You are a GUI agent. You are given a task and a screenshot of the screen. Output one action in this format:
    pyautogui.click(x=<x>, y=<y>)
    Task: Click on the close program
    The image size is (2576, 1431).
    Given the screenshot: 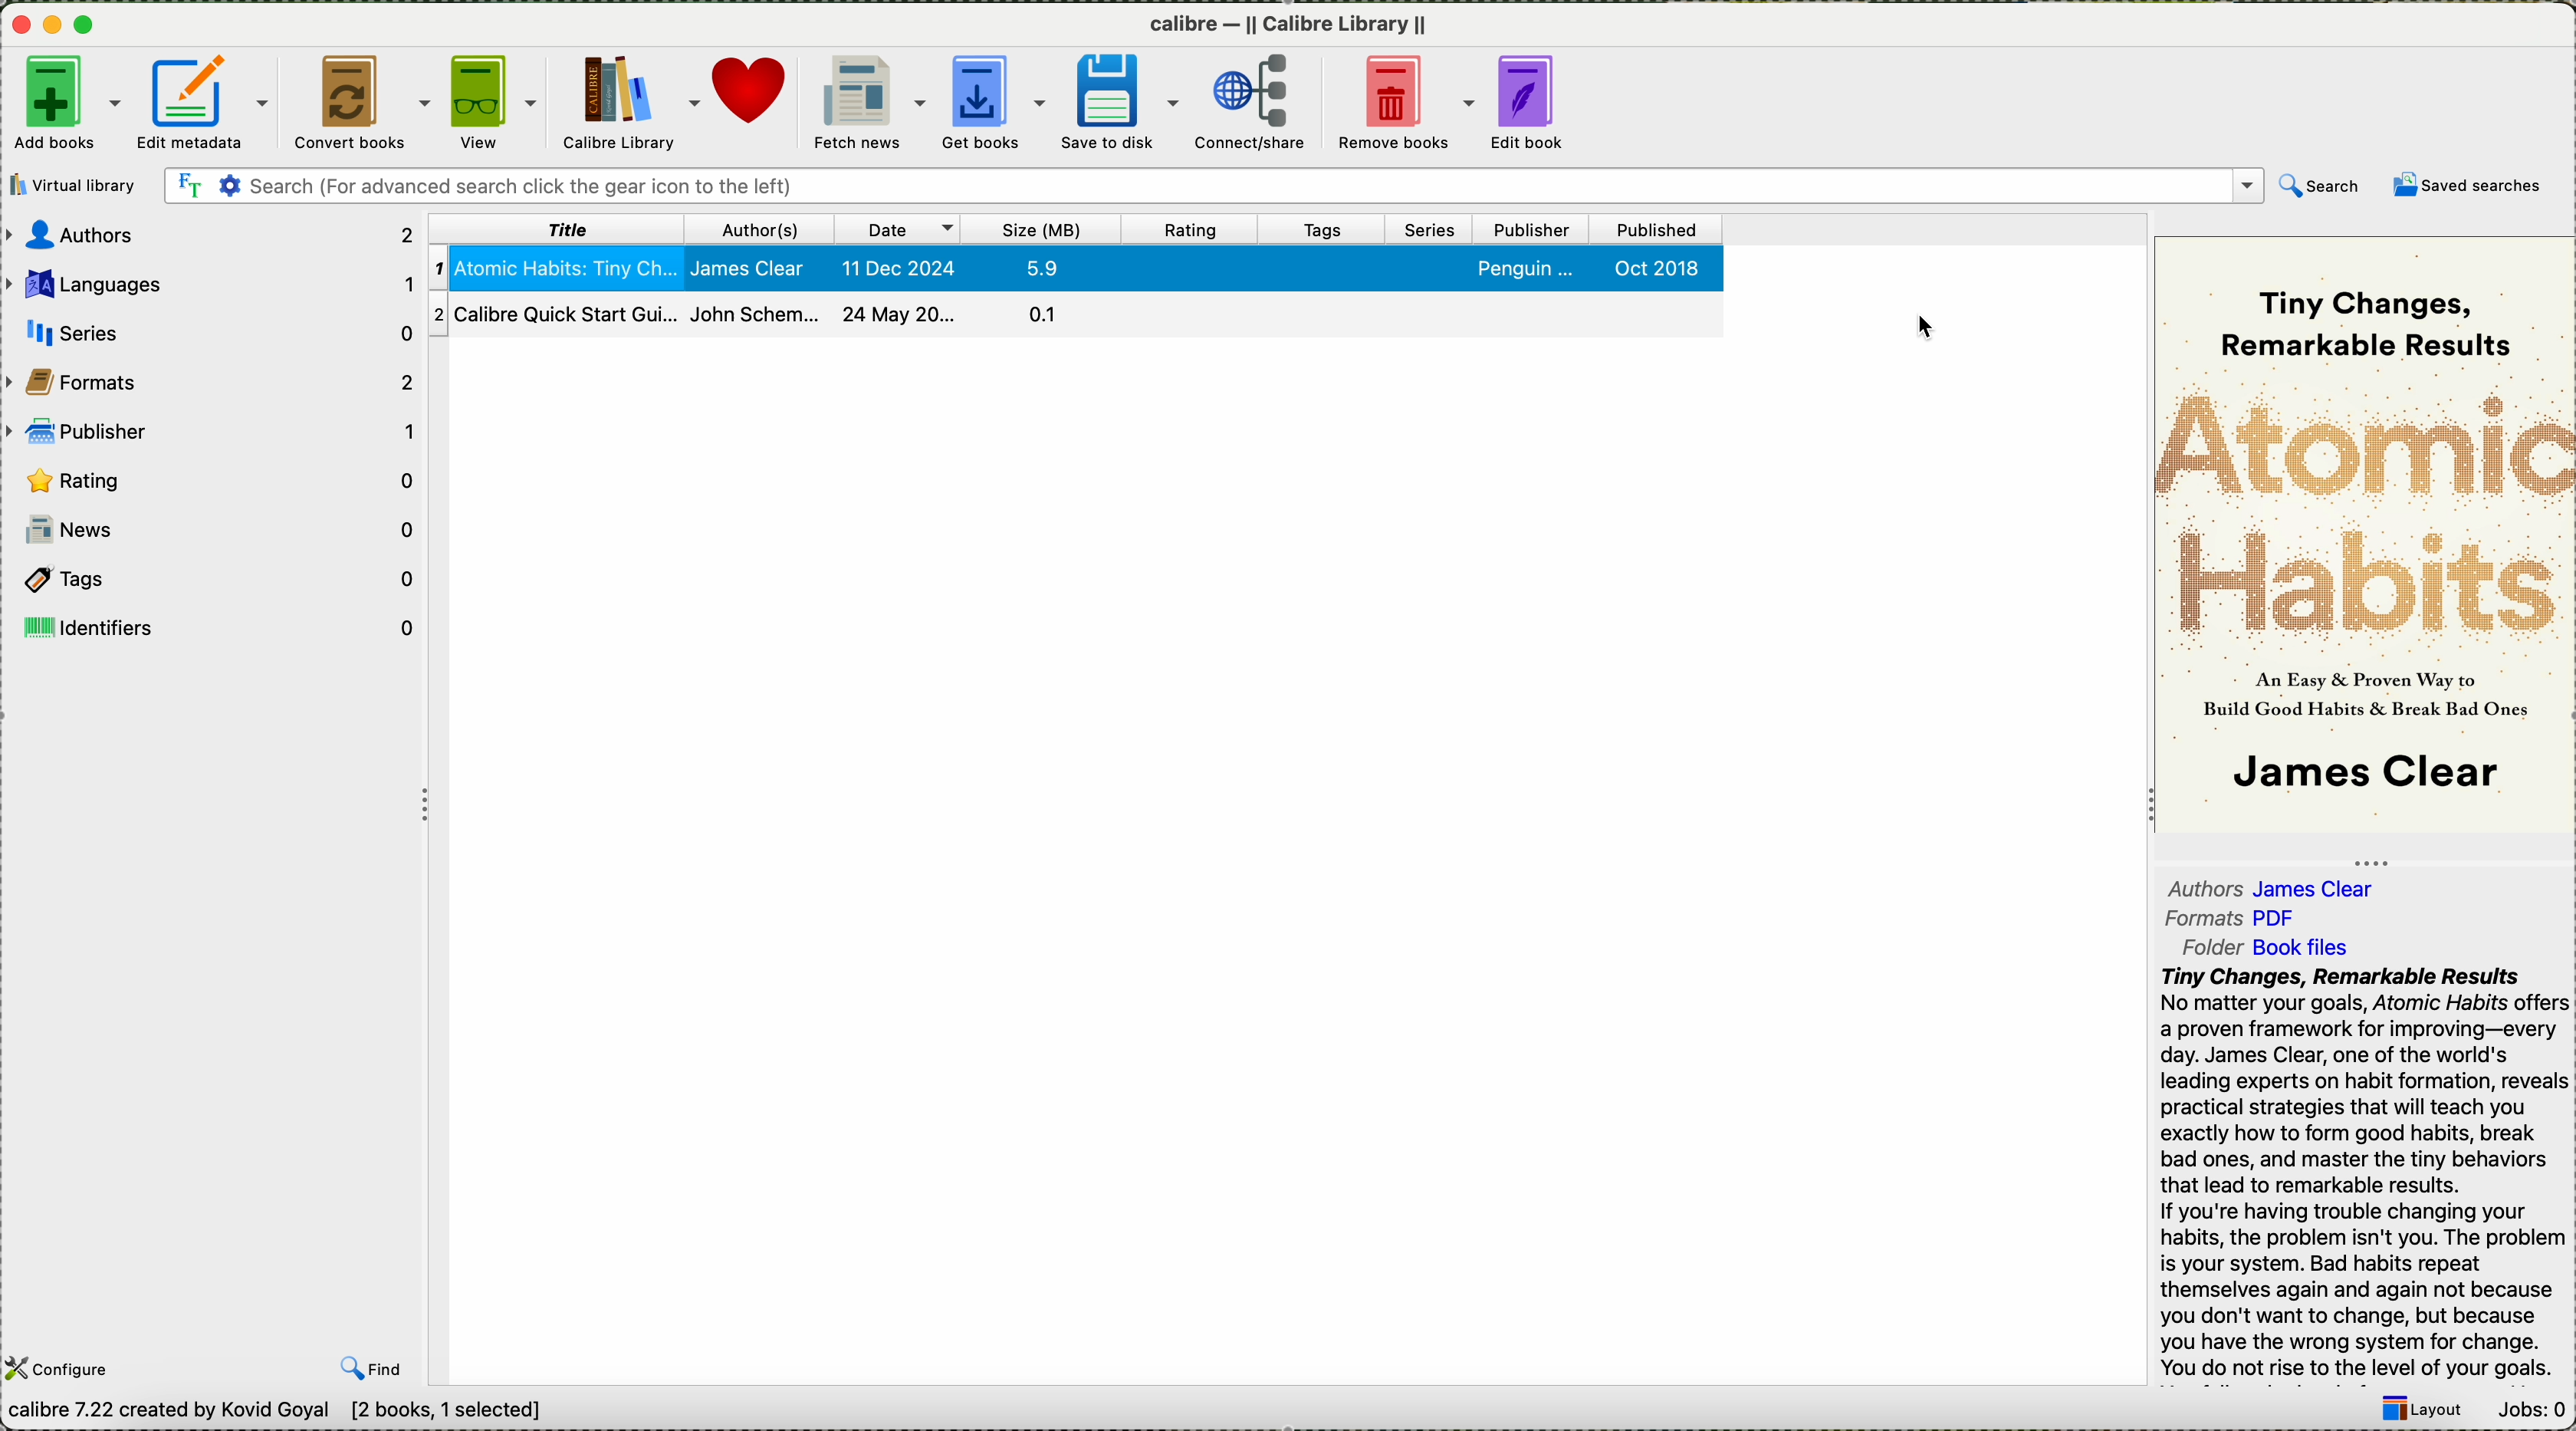 What is the action you would take?
    pyautogui.click(x=19, y=25)
    